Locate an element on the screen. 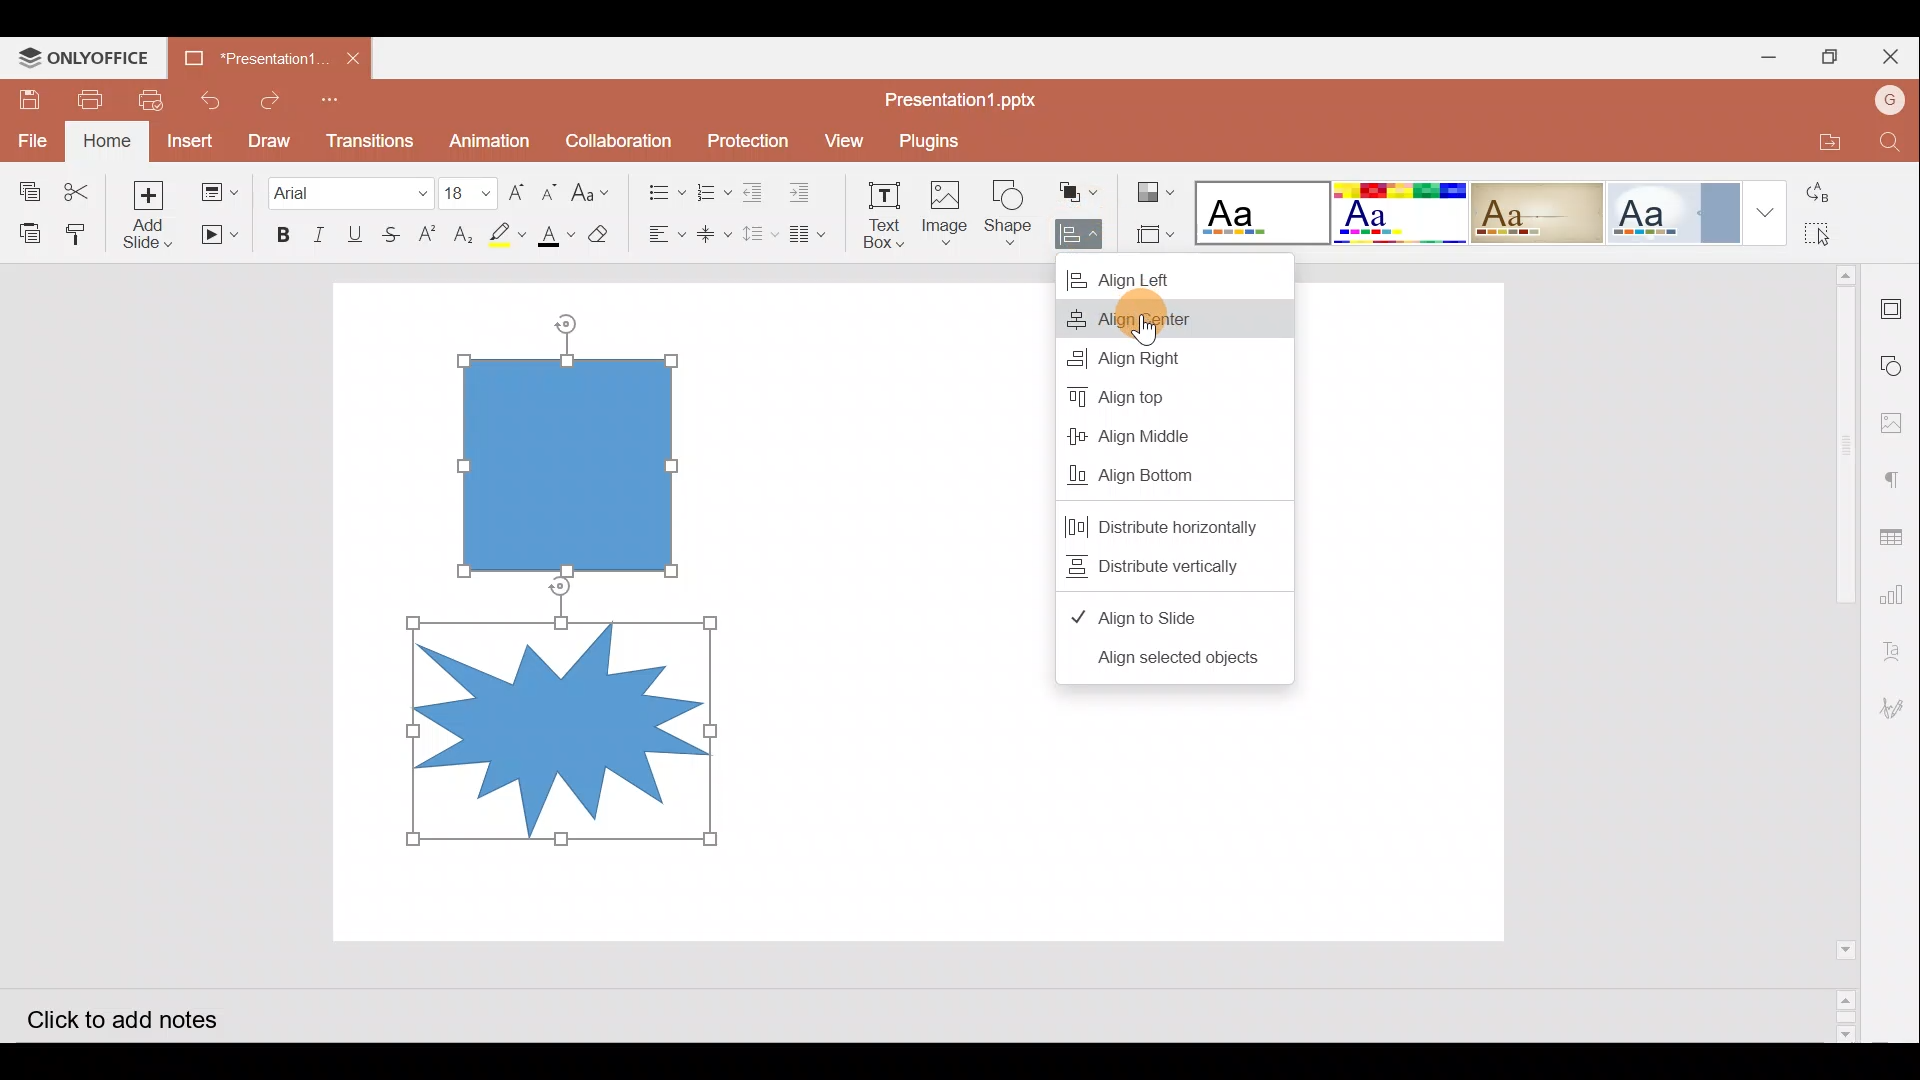 The image size is (1920, 1080). Underline is located at coordinates (359, 231).